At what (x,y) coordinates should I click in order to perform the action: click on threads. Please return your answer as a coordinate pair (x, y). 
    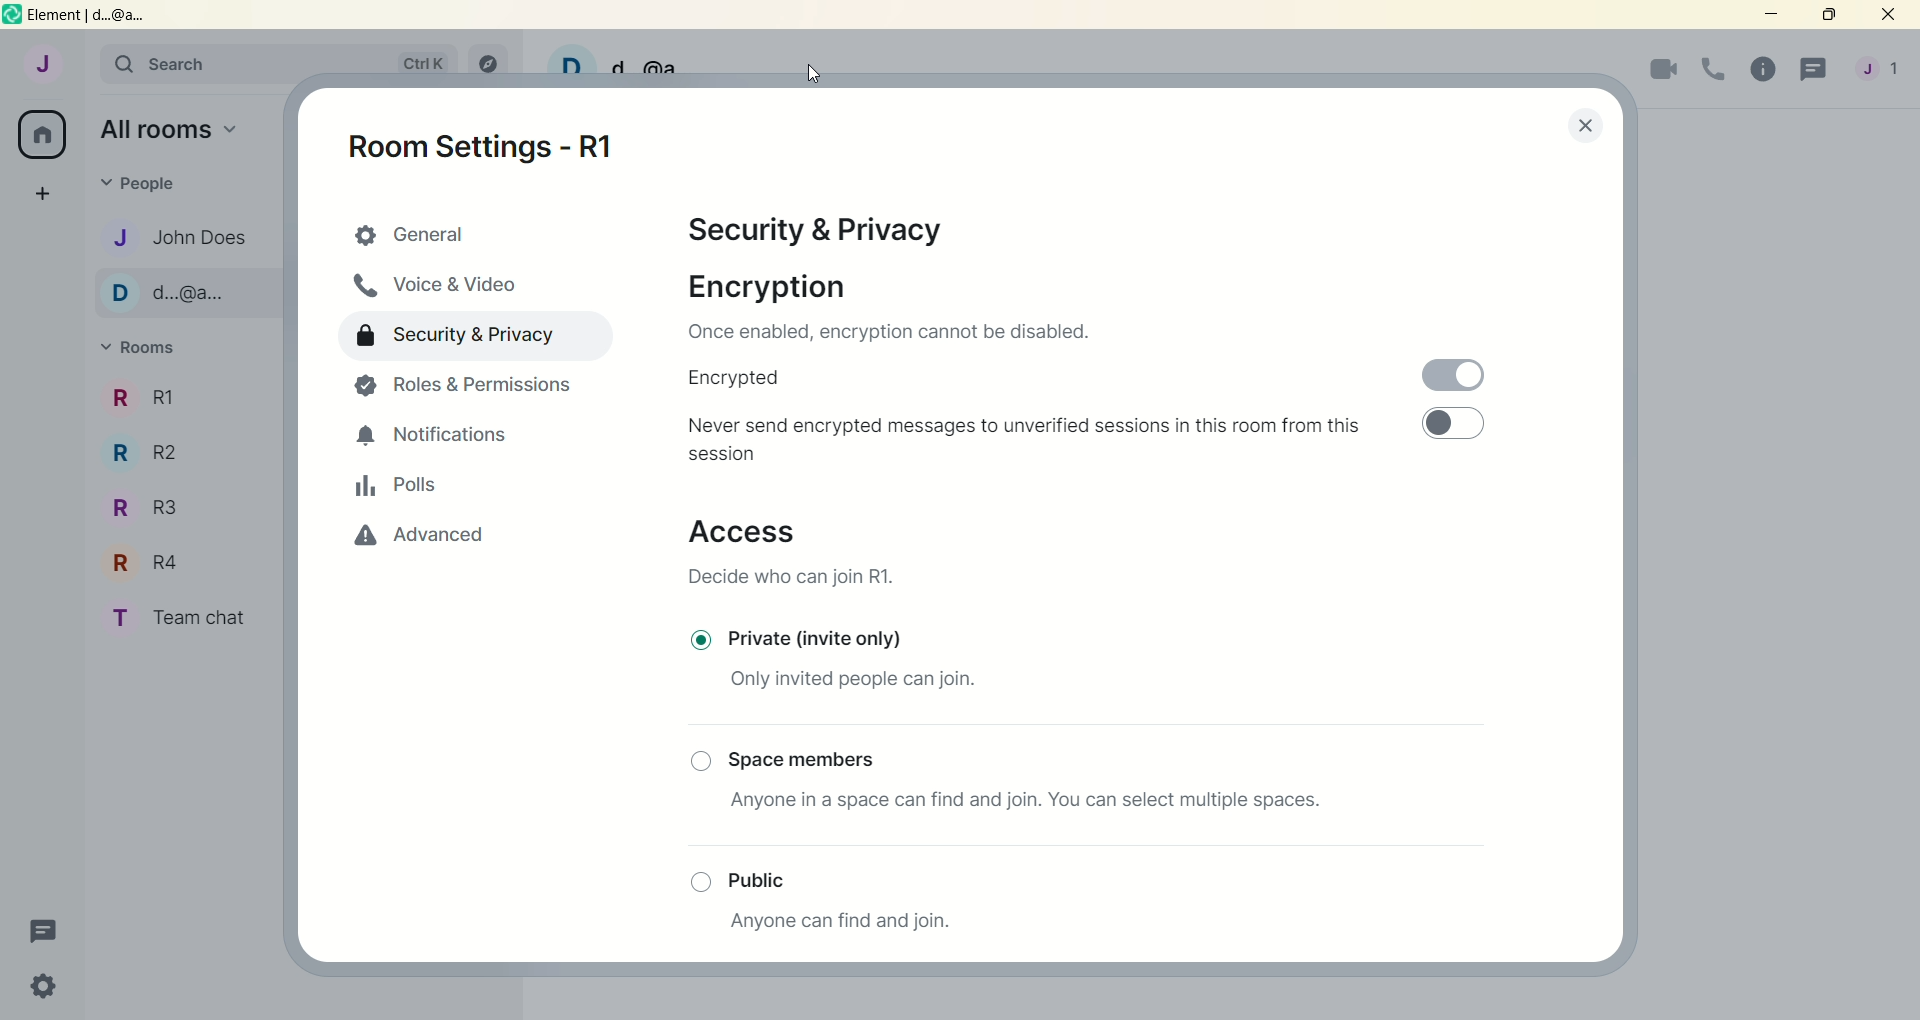
    Looking at the image, I should click on (37, 929).